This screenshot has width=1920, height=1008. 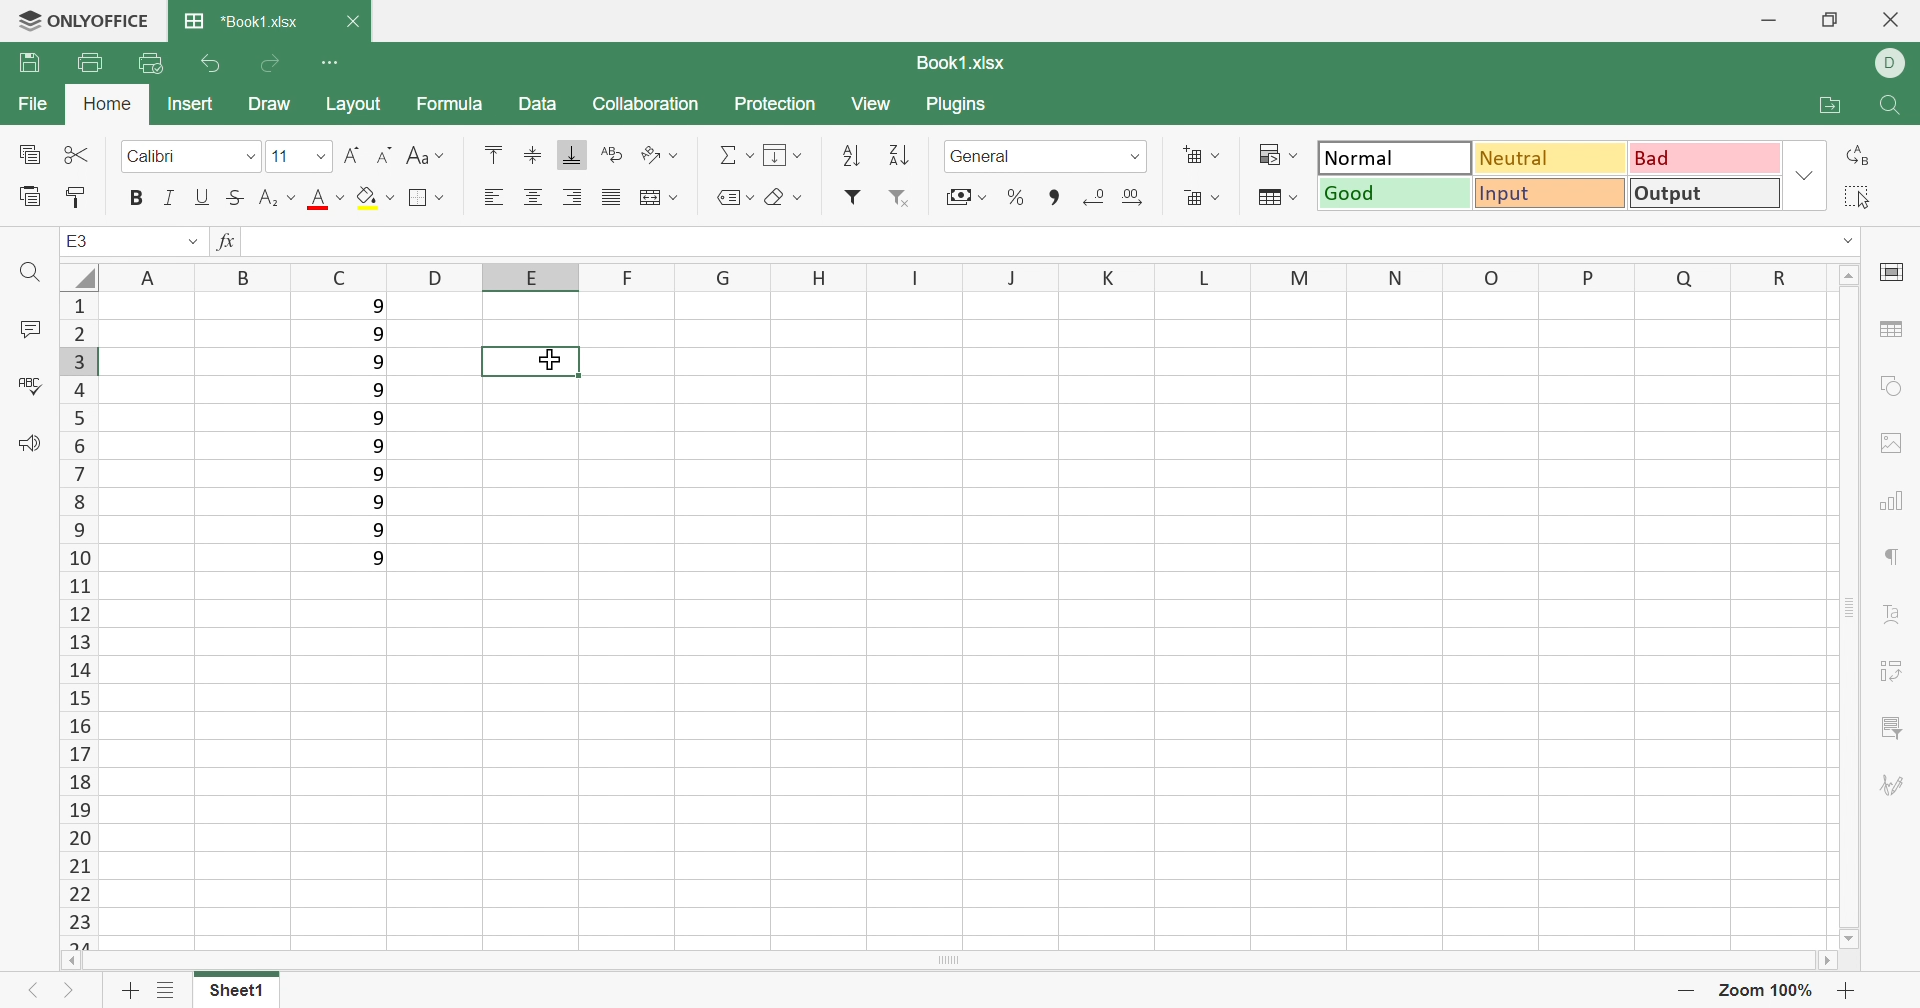 I want to click on cell settings, so click(x=1893, y=275).